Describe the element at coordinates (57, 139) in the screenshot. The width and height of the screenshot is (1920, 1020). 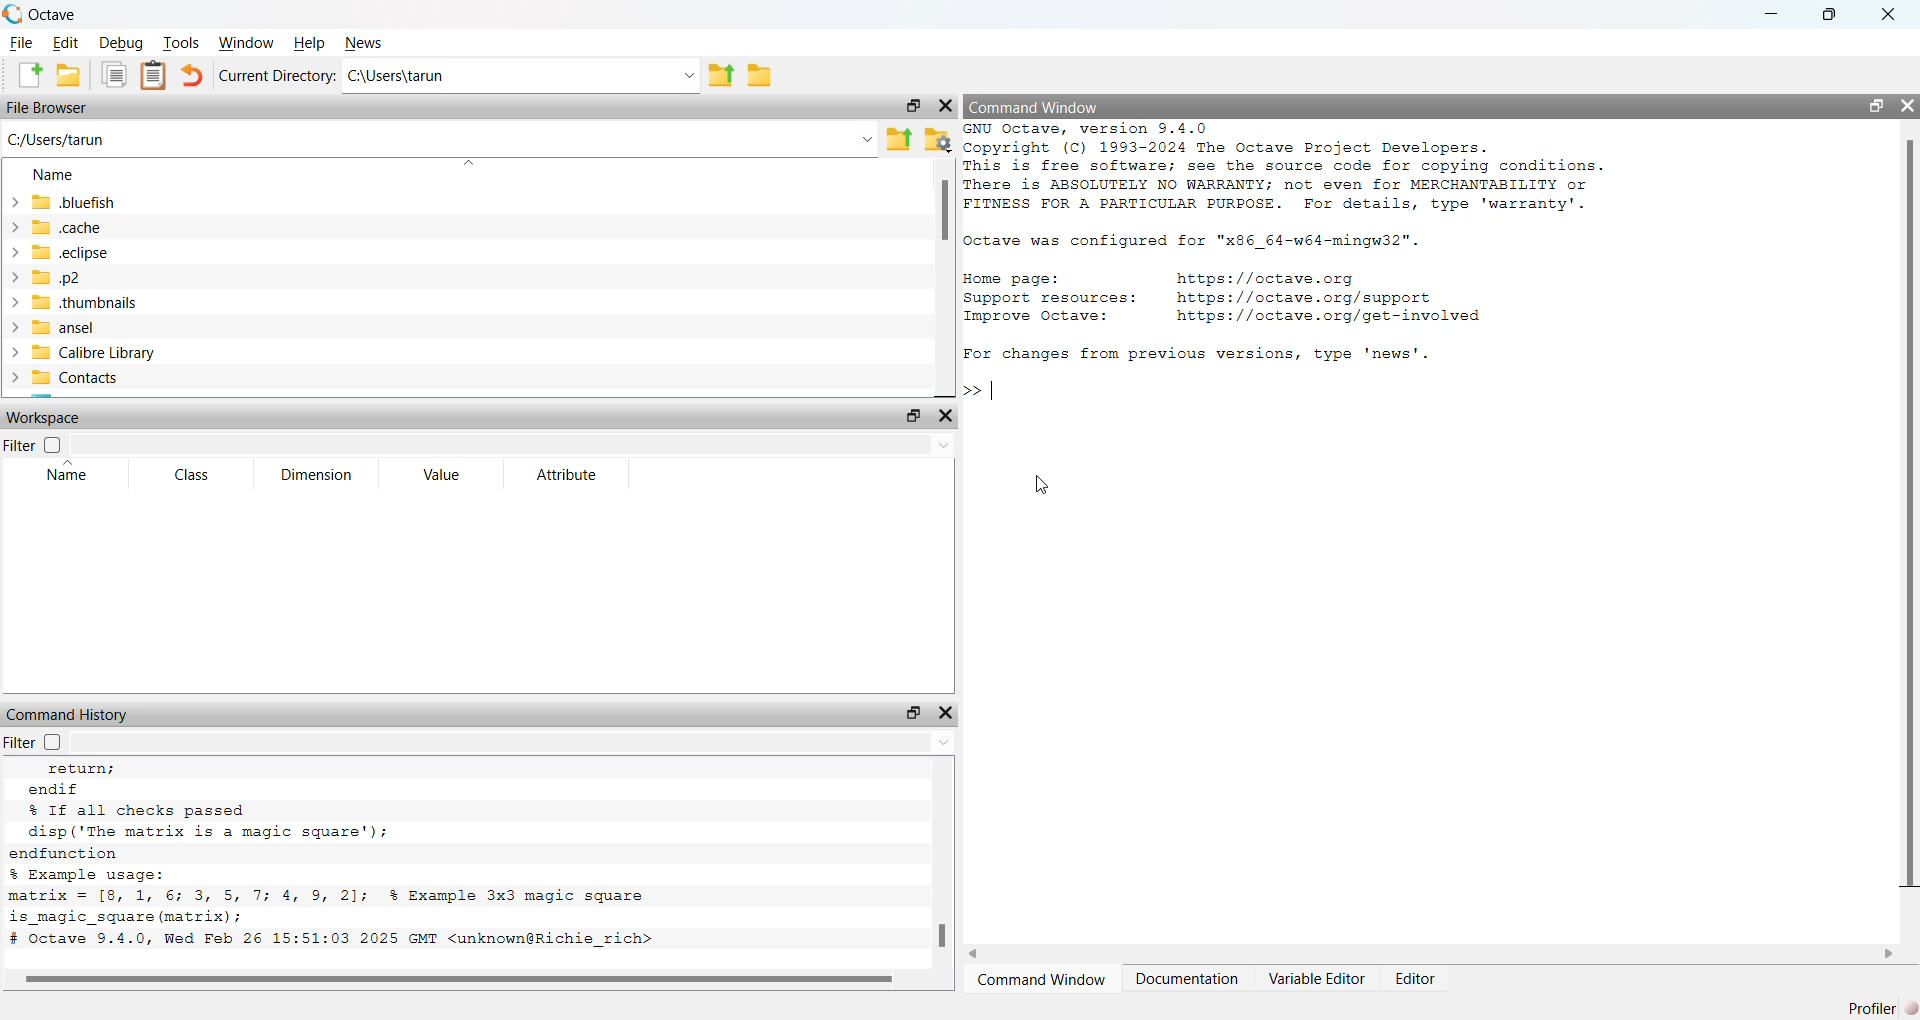
I see `C:\Users\tarun` at that location.